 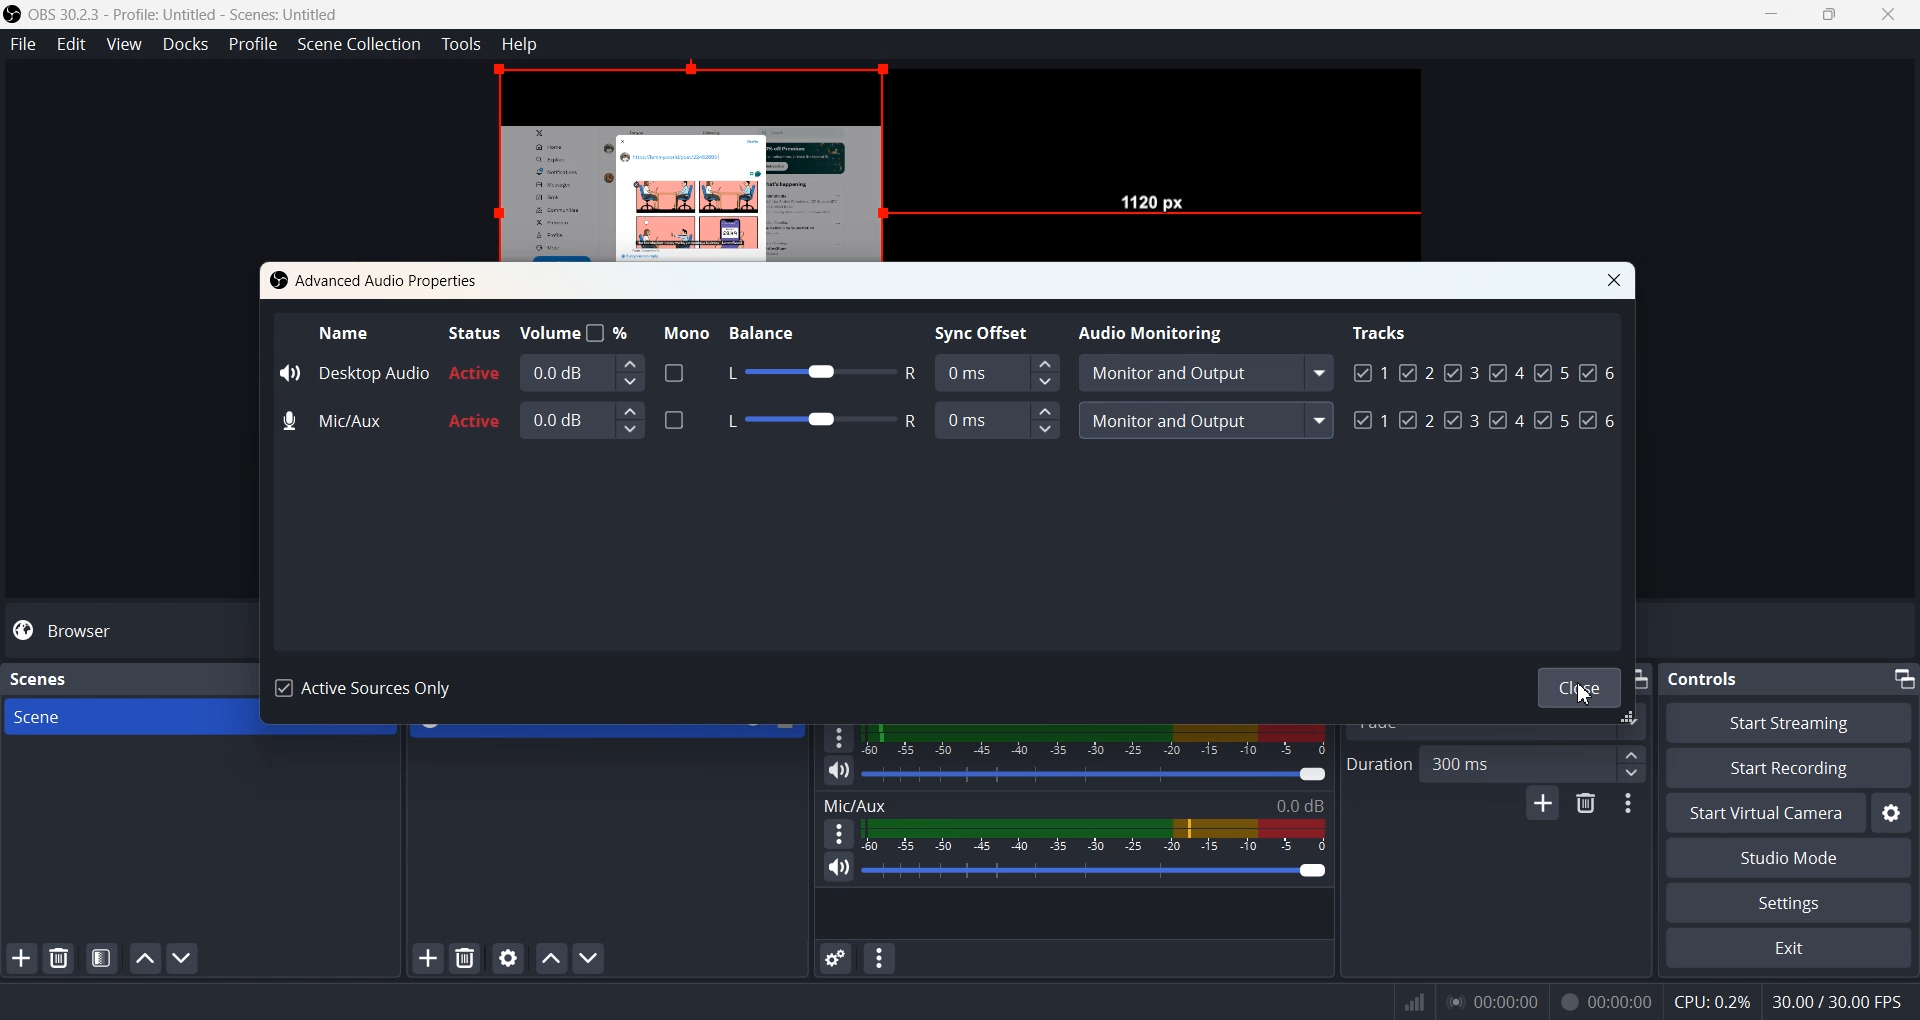 What do you see at coordinates (186, 45) in the screenshot?
I see `Docks` at bounding box center [186, 45].